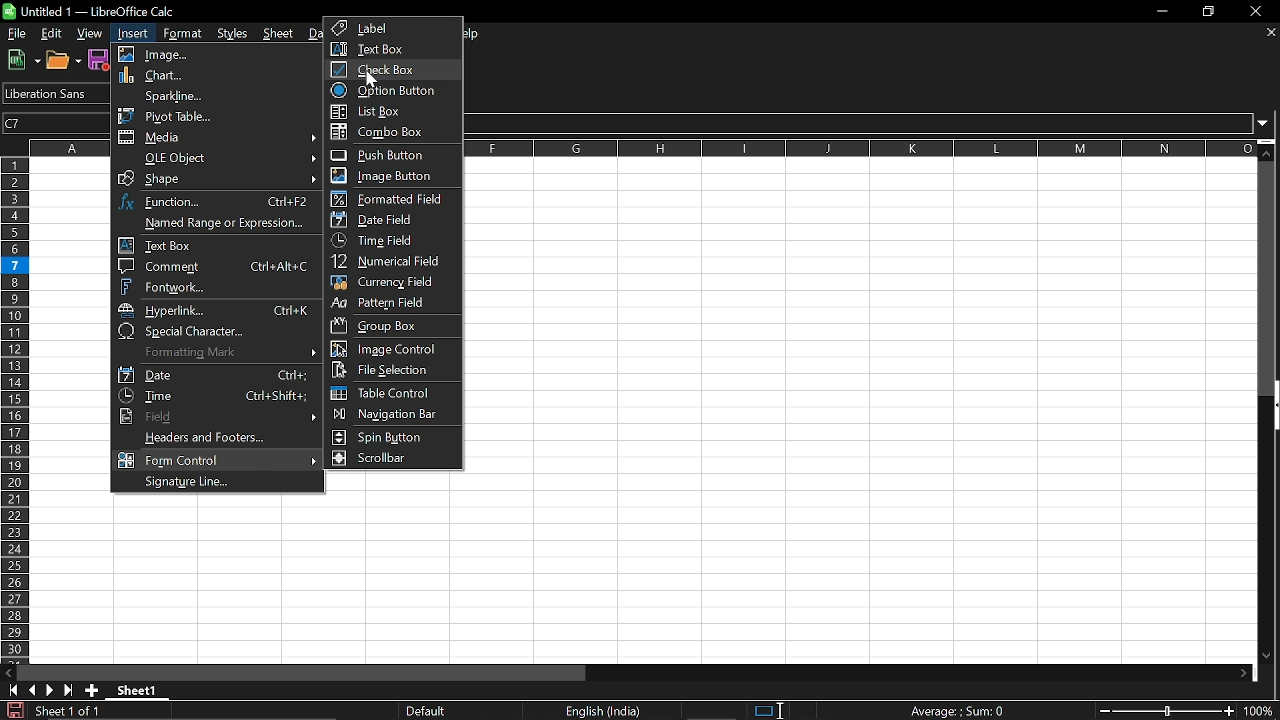 The image size is (1280, 720). Describe the element at coordinates (387, 241) in the screenshot. I see `Time field` at that location.